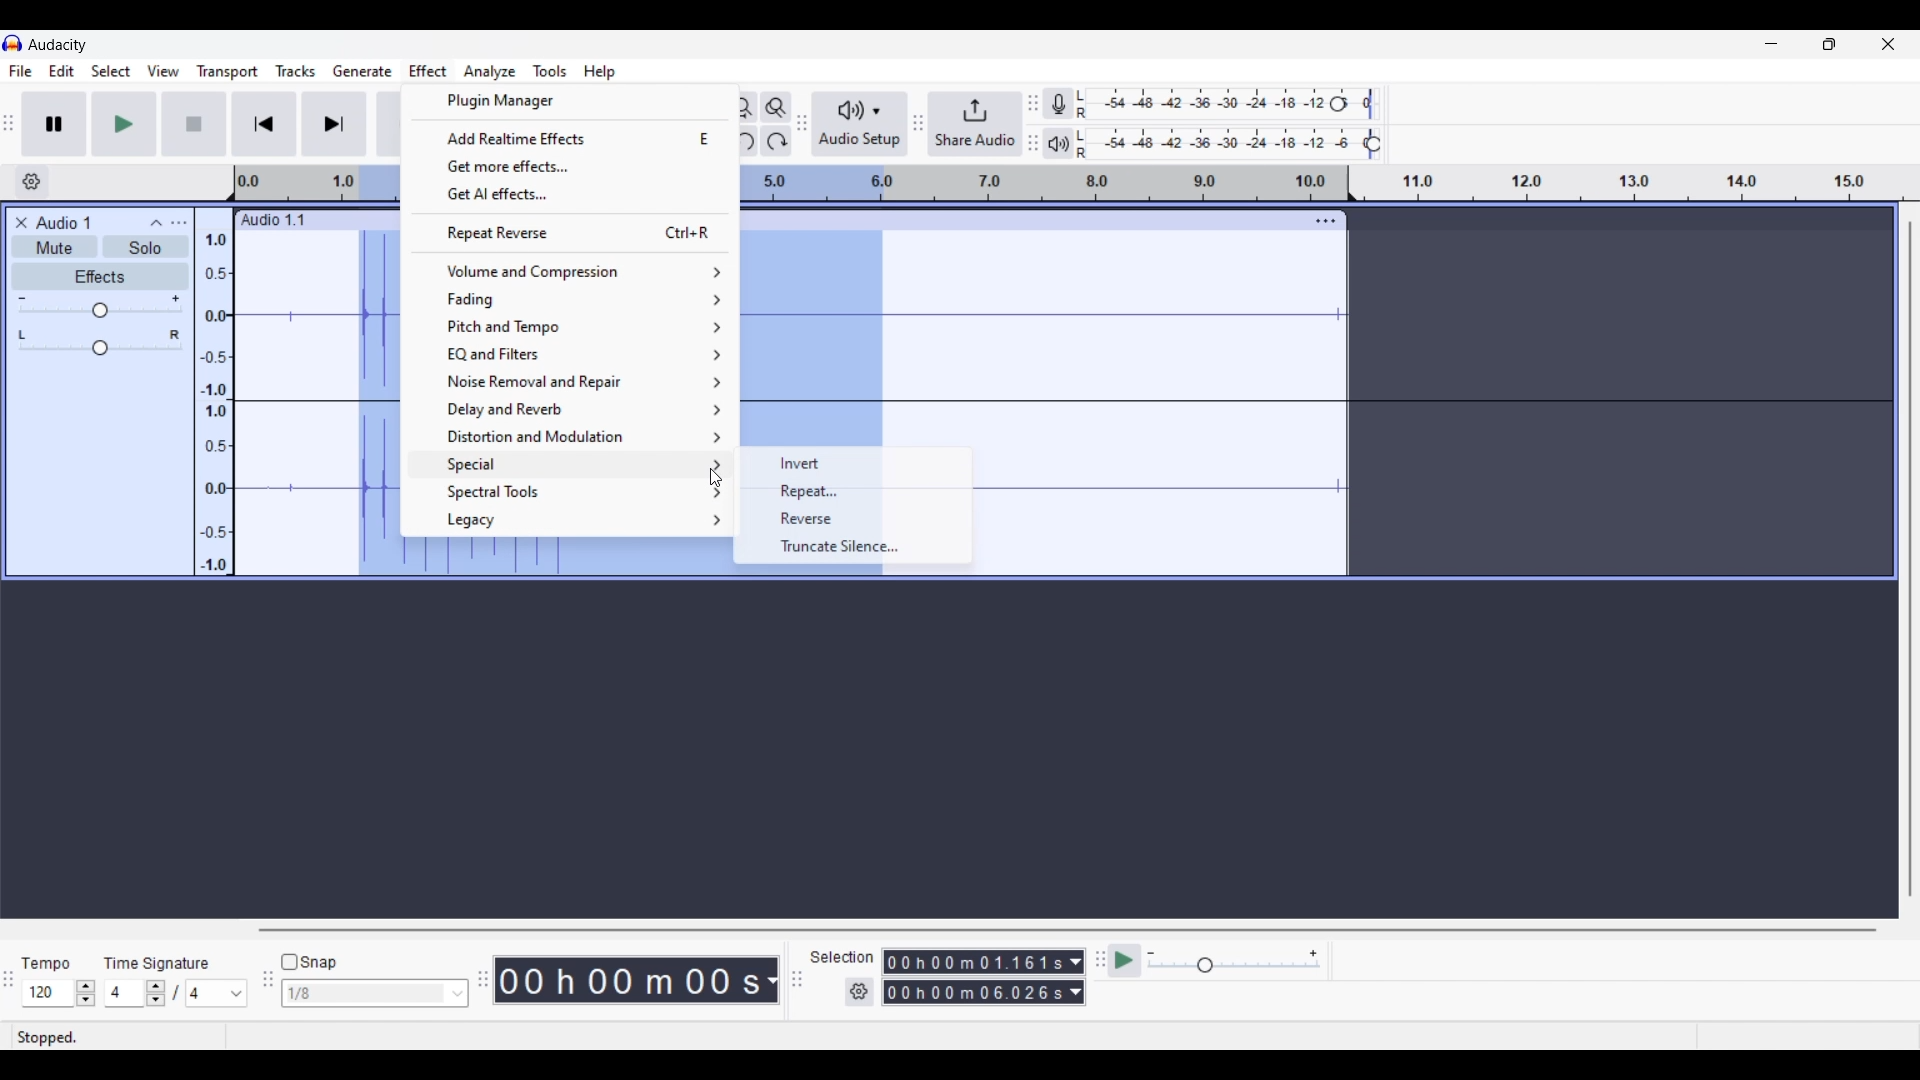 This screenshot has width=1920, height=1080. What do you see at coordinates (1313, 954) in the screenshot?
I see `Maximum playback speed` at bounding box center [1313, 954].